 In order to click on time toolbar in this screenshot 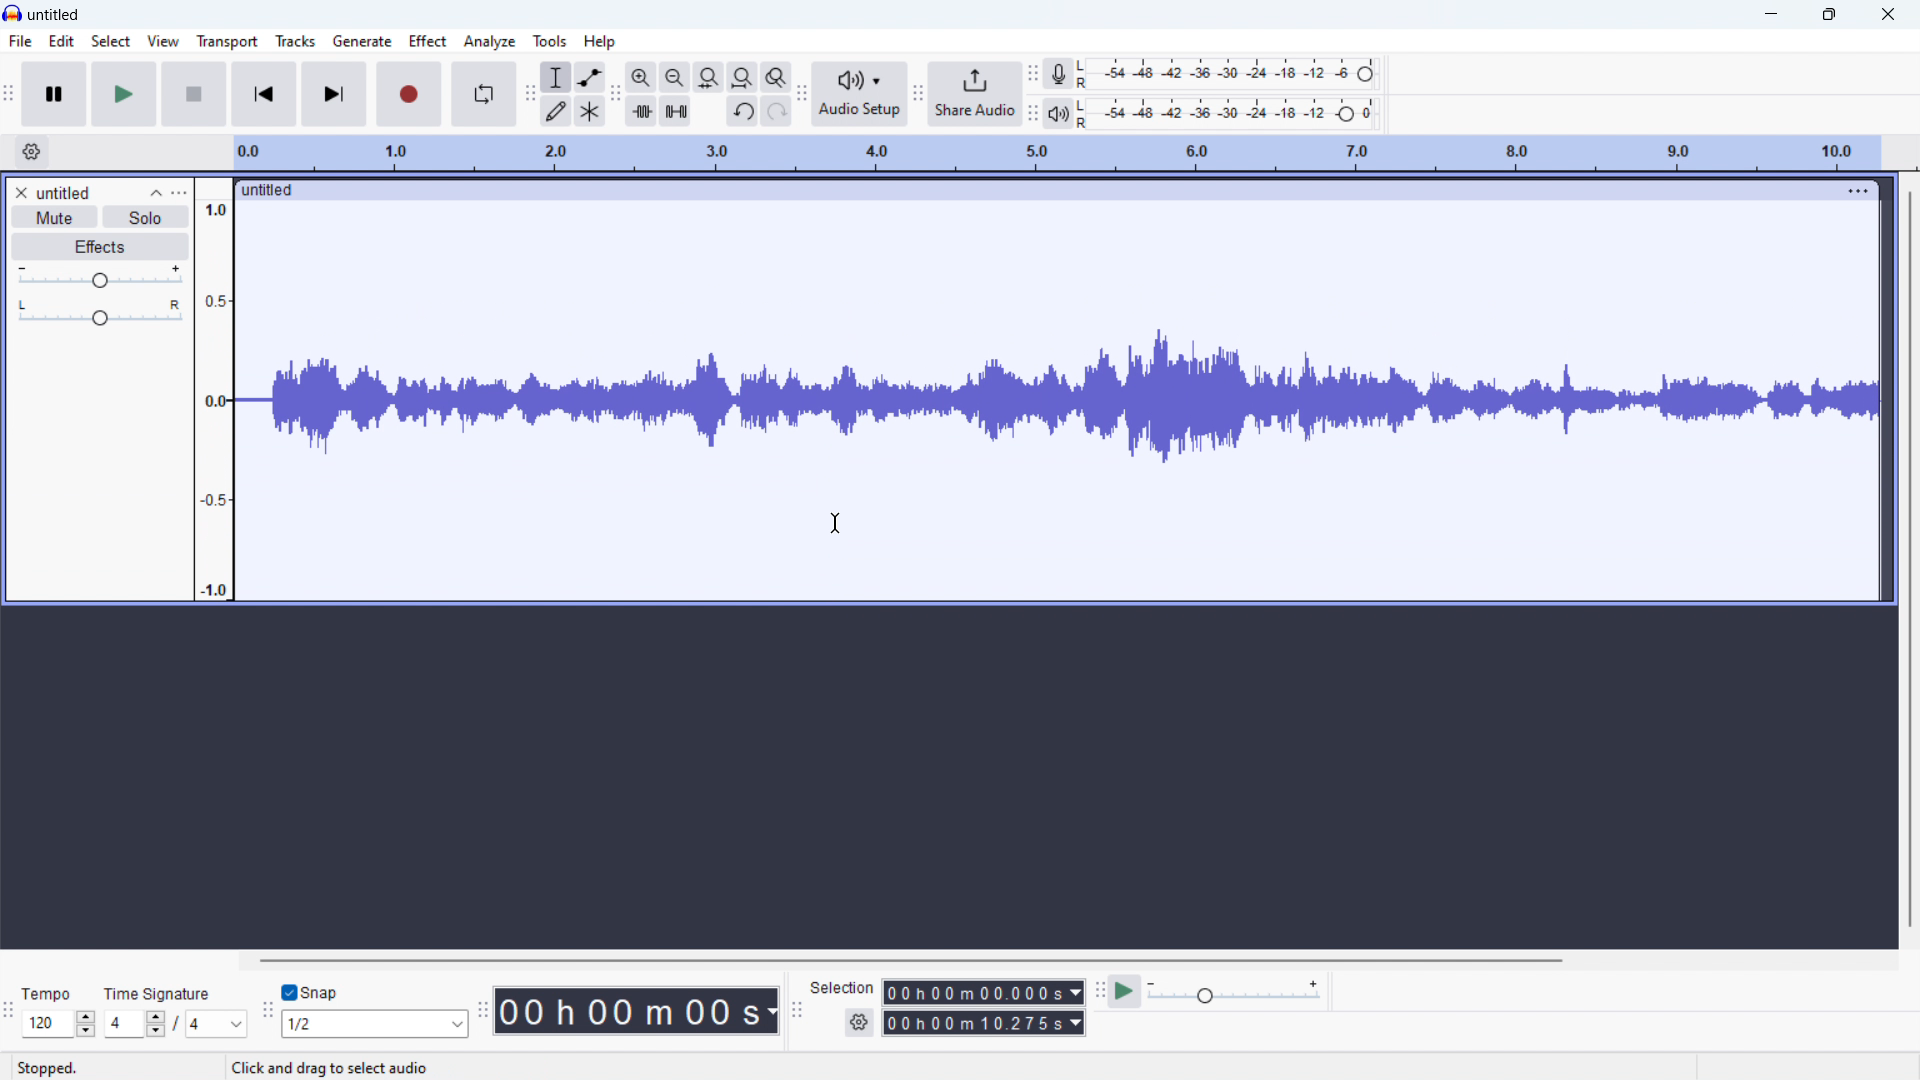, I will do `click(481, 1014)`.